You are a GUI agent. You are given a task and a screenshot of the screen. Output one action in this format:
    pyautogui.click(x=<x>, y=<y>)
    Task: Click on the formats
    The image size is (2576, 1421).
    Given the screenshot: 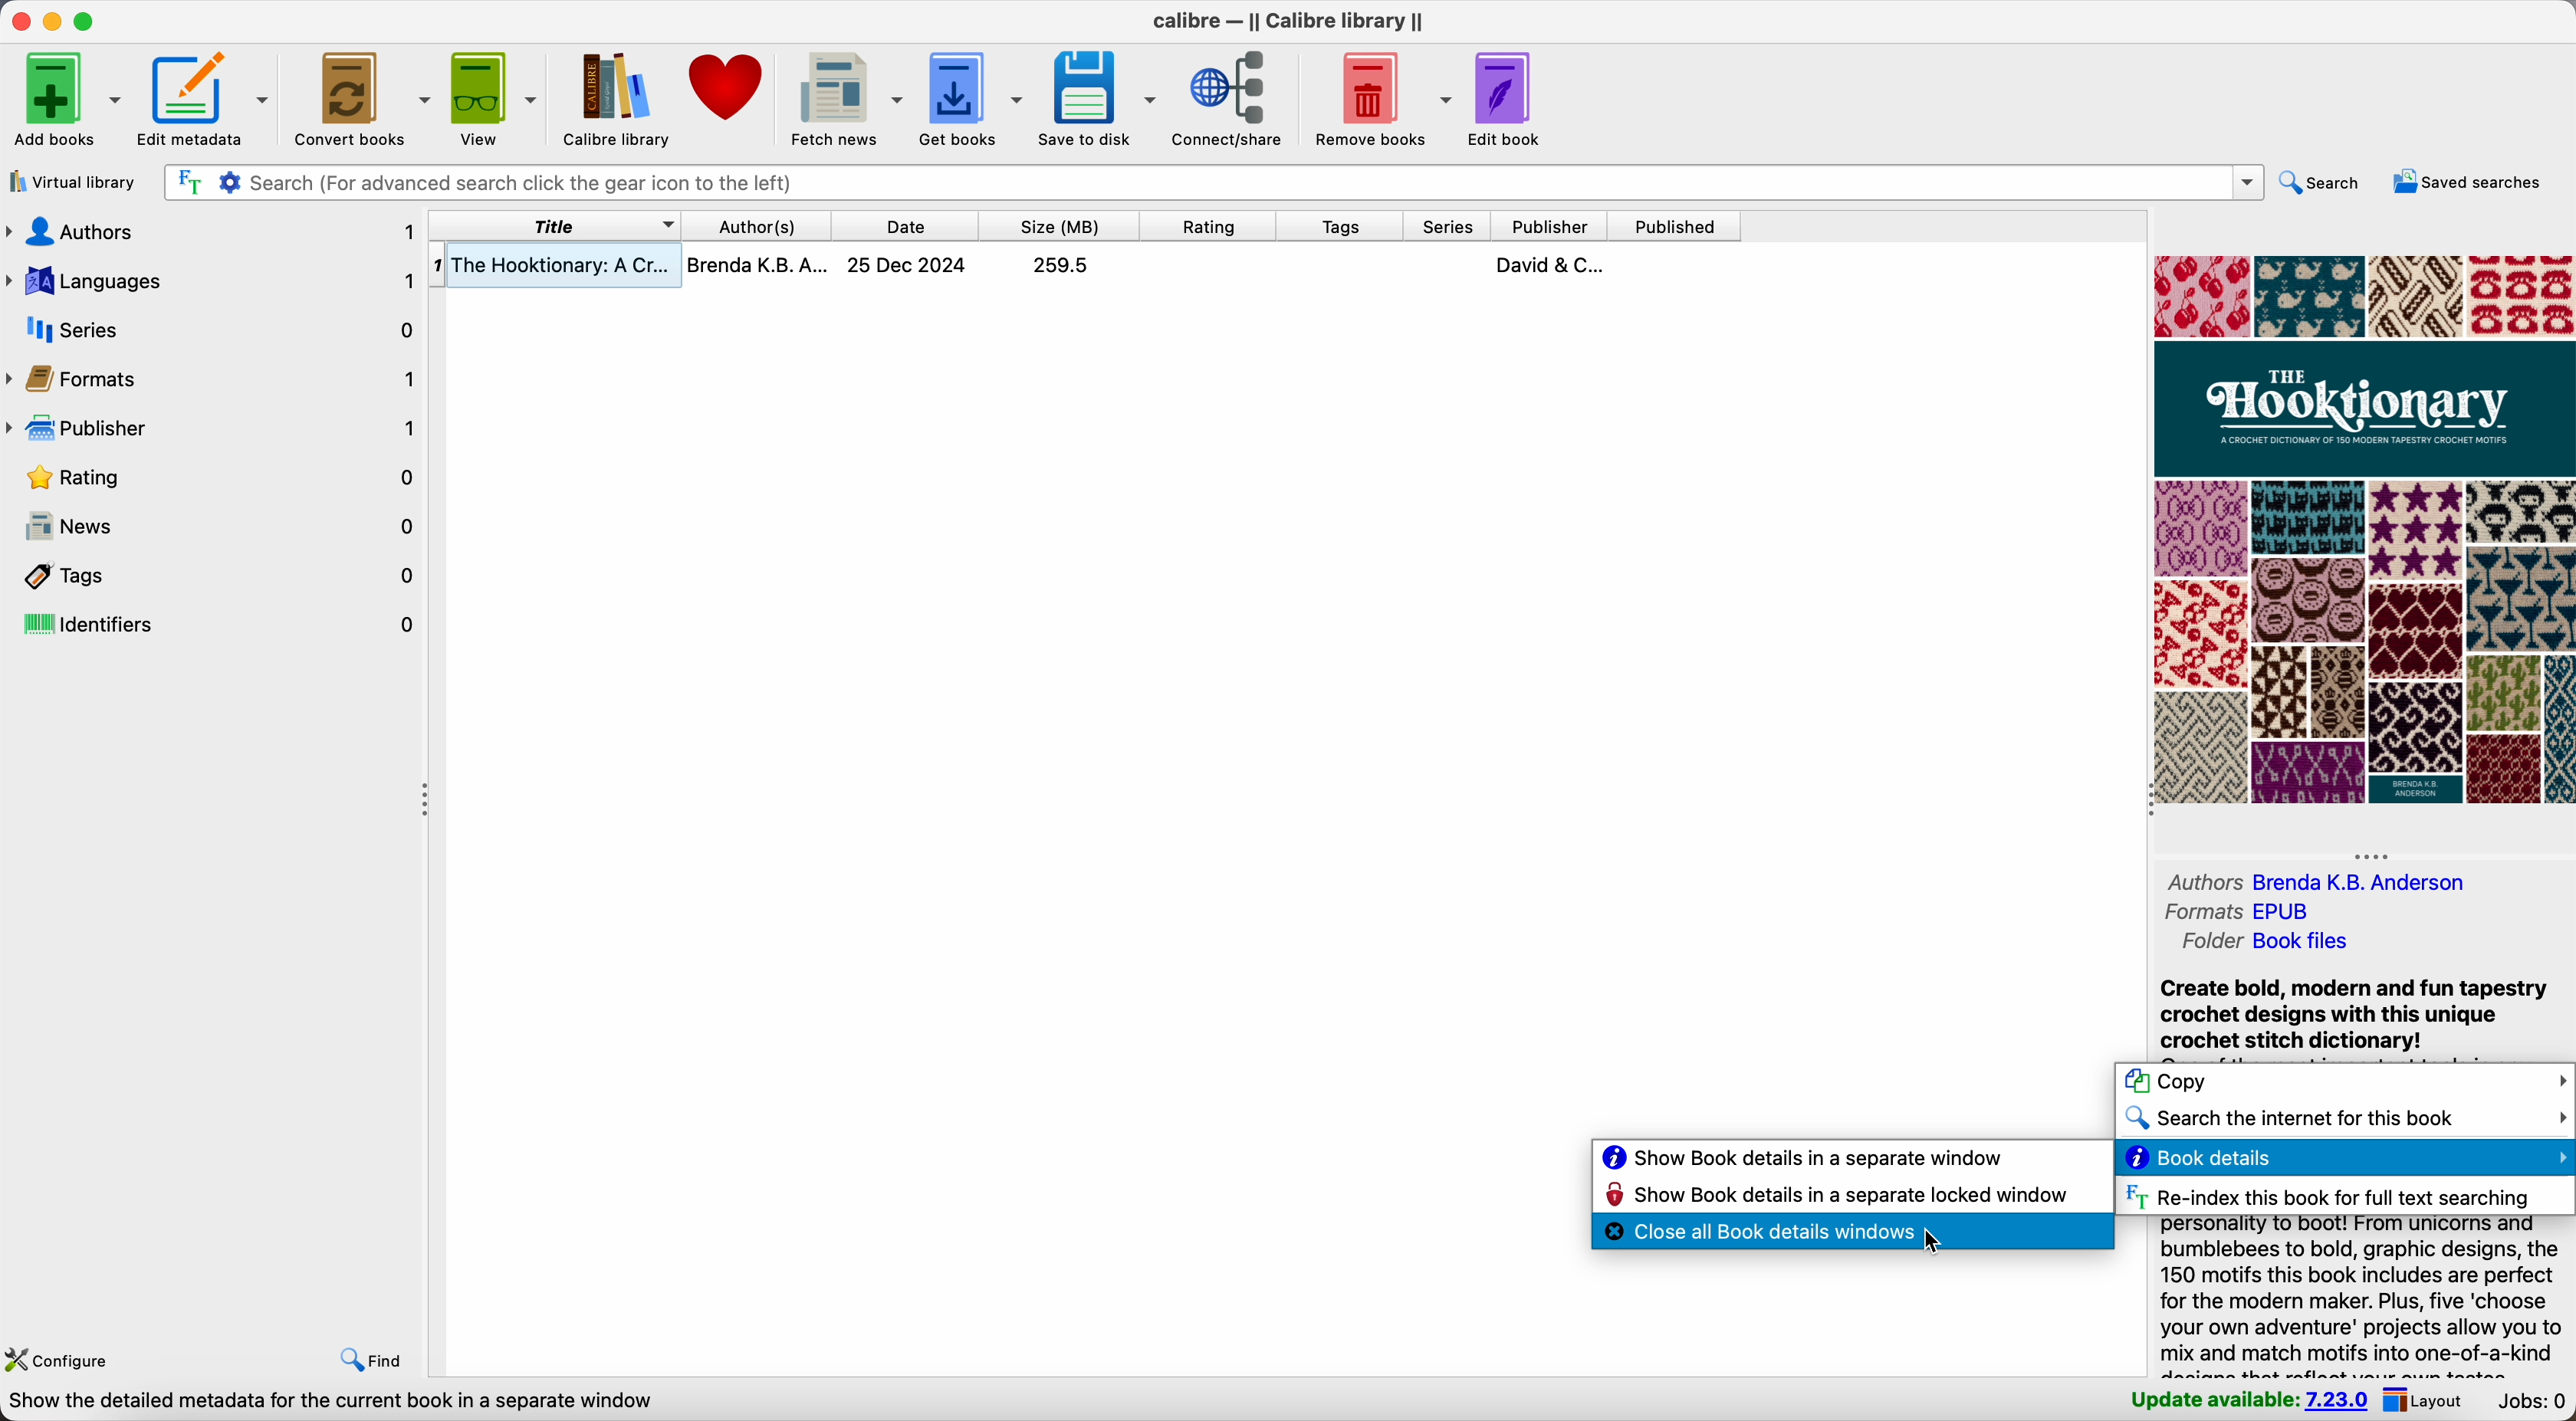 What is the action you would take?
    pyautogui.click(x=214, y=381)
    